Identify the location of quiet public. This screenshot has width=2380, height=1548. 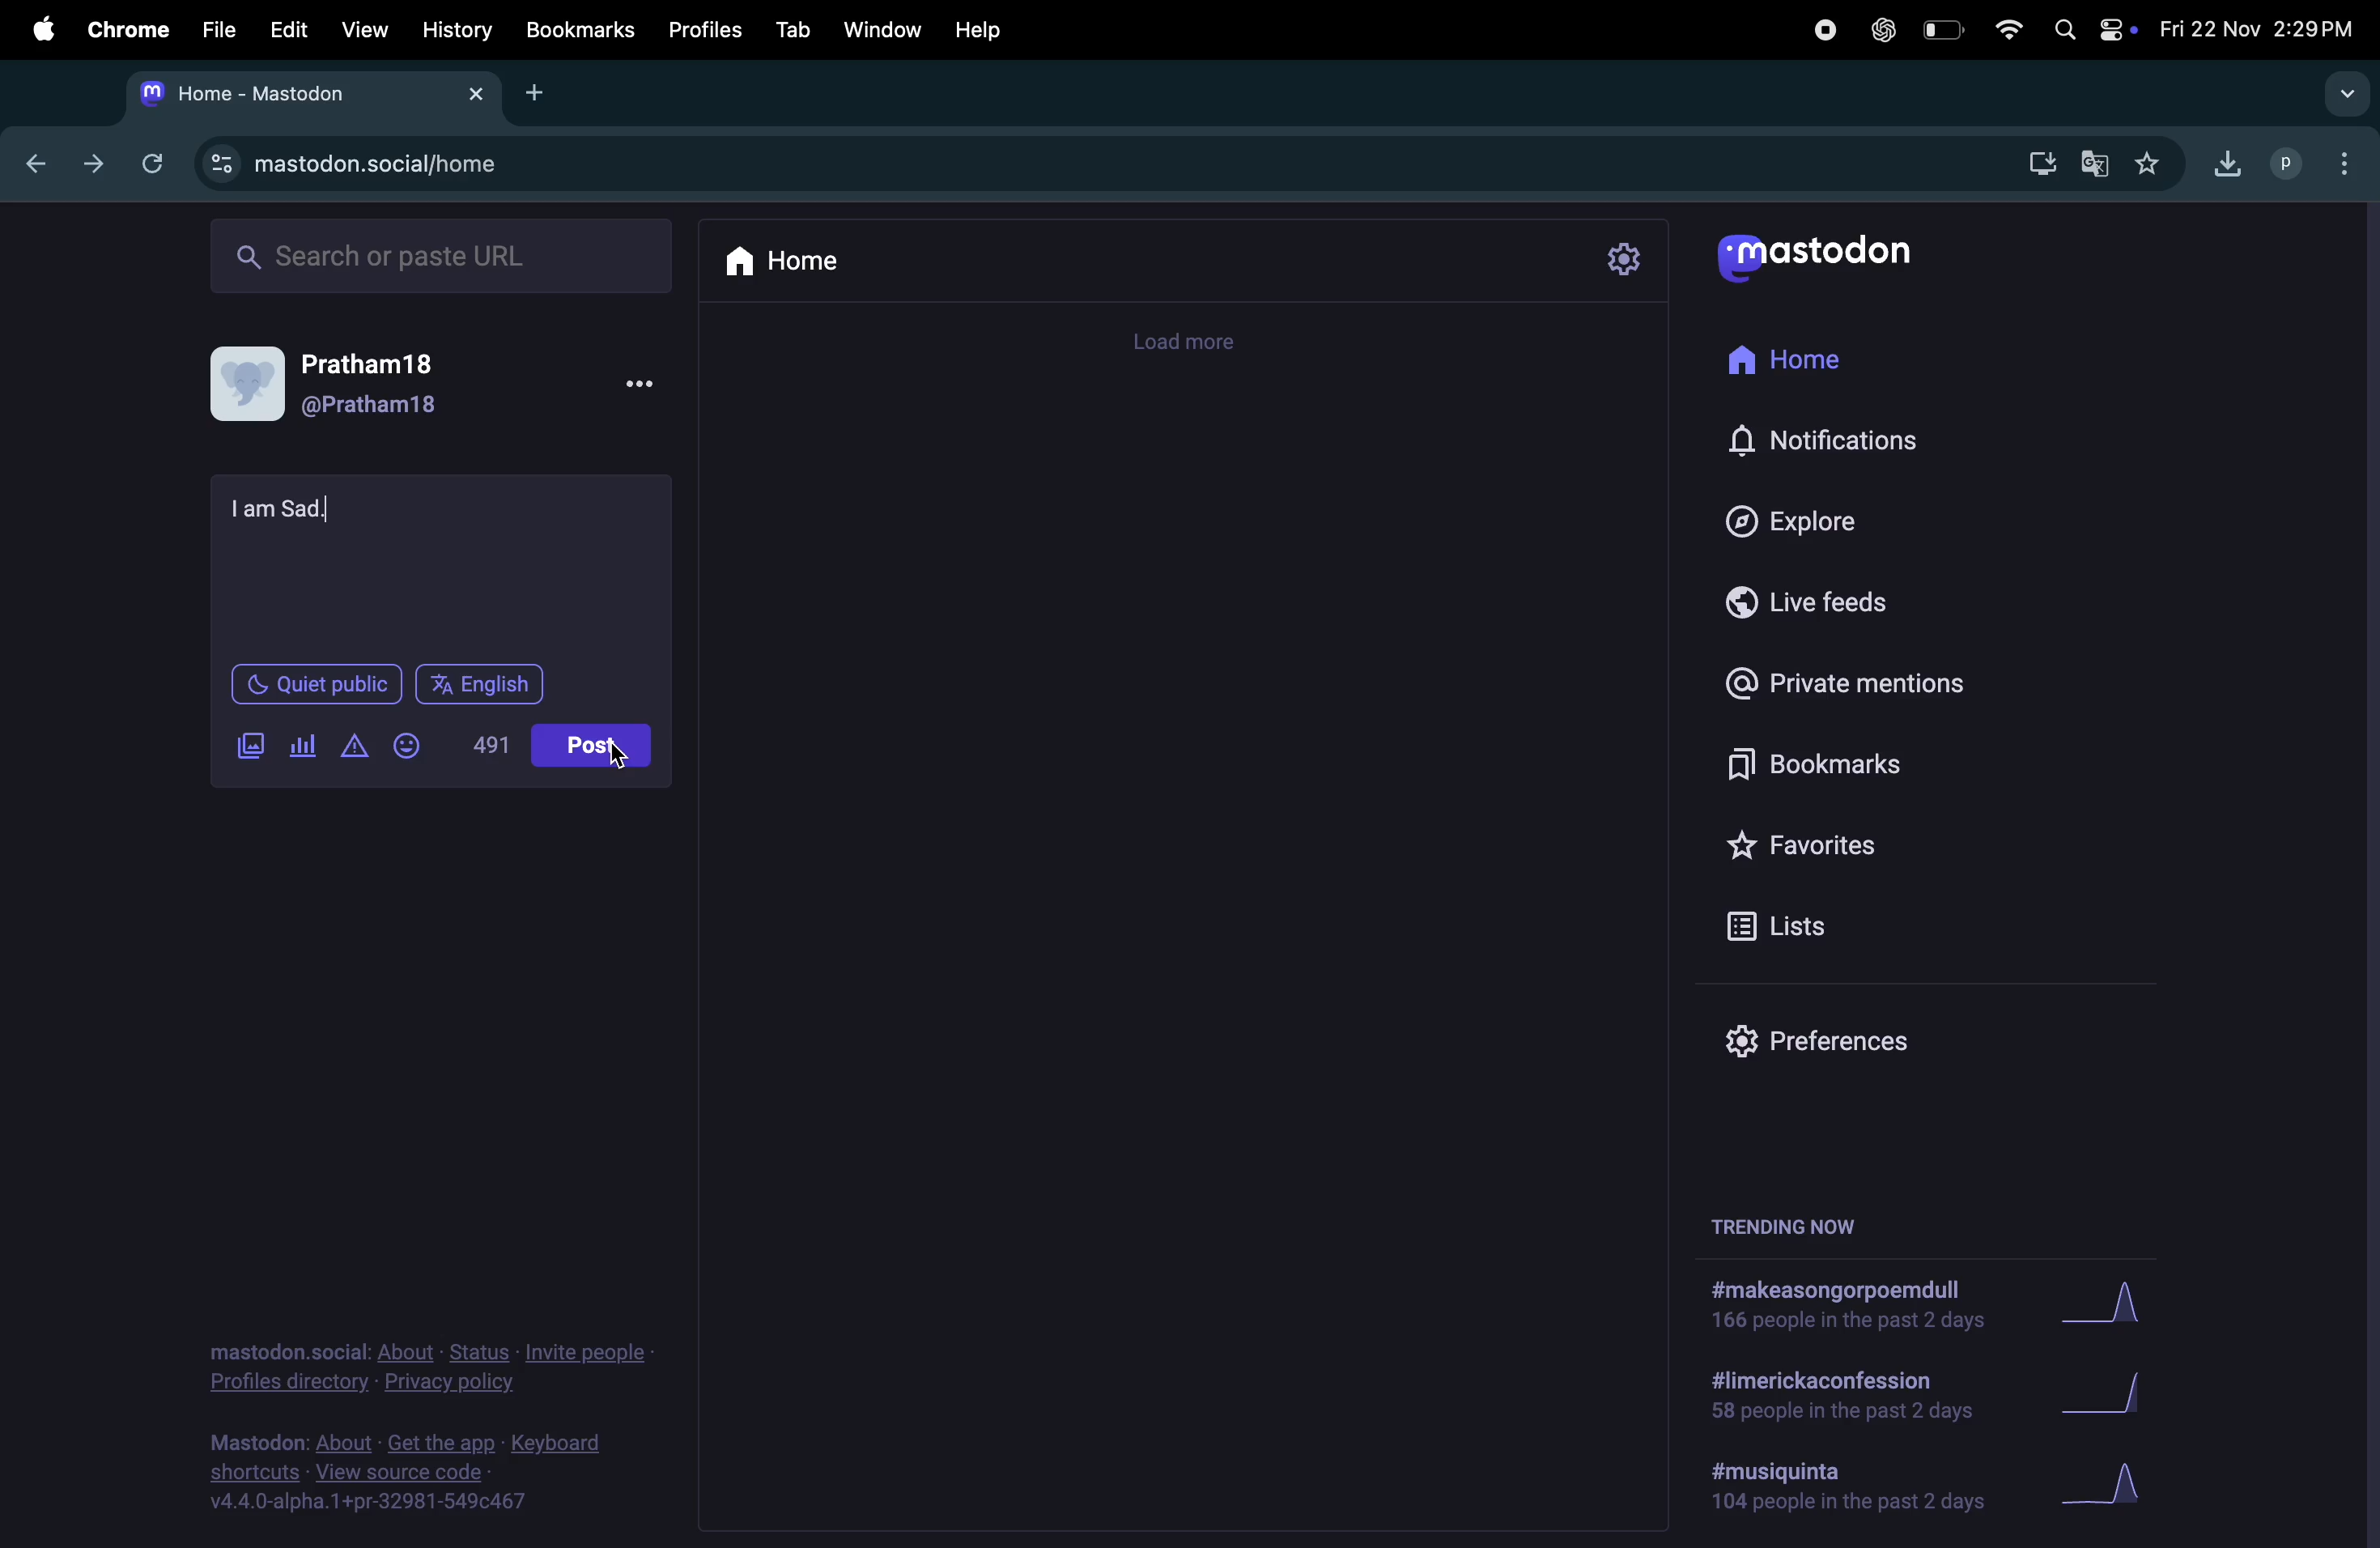
(316, 681).